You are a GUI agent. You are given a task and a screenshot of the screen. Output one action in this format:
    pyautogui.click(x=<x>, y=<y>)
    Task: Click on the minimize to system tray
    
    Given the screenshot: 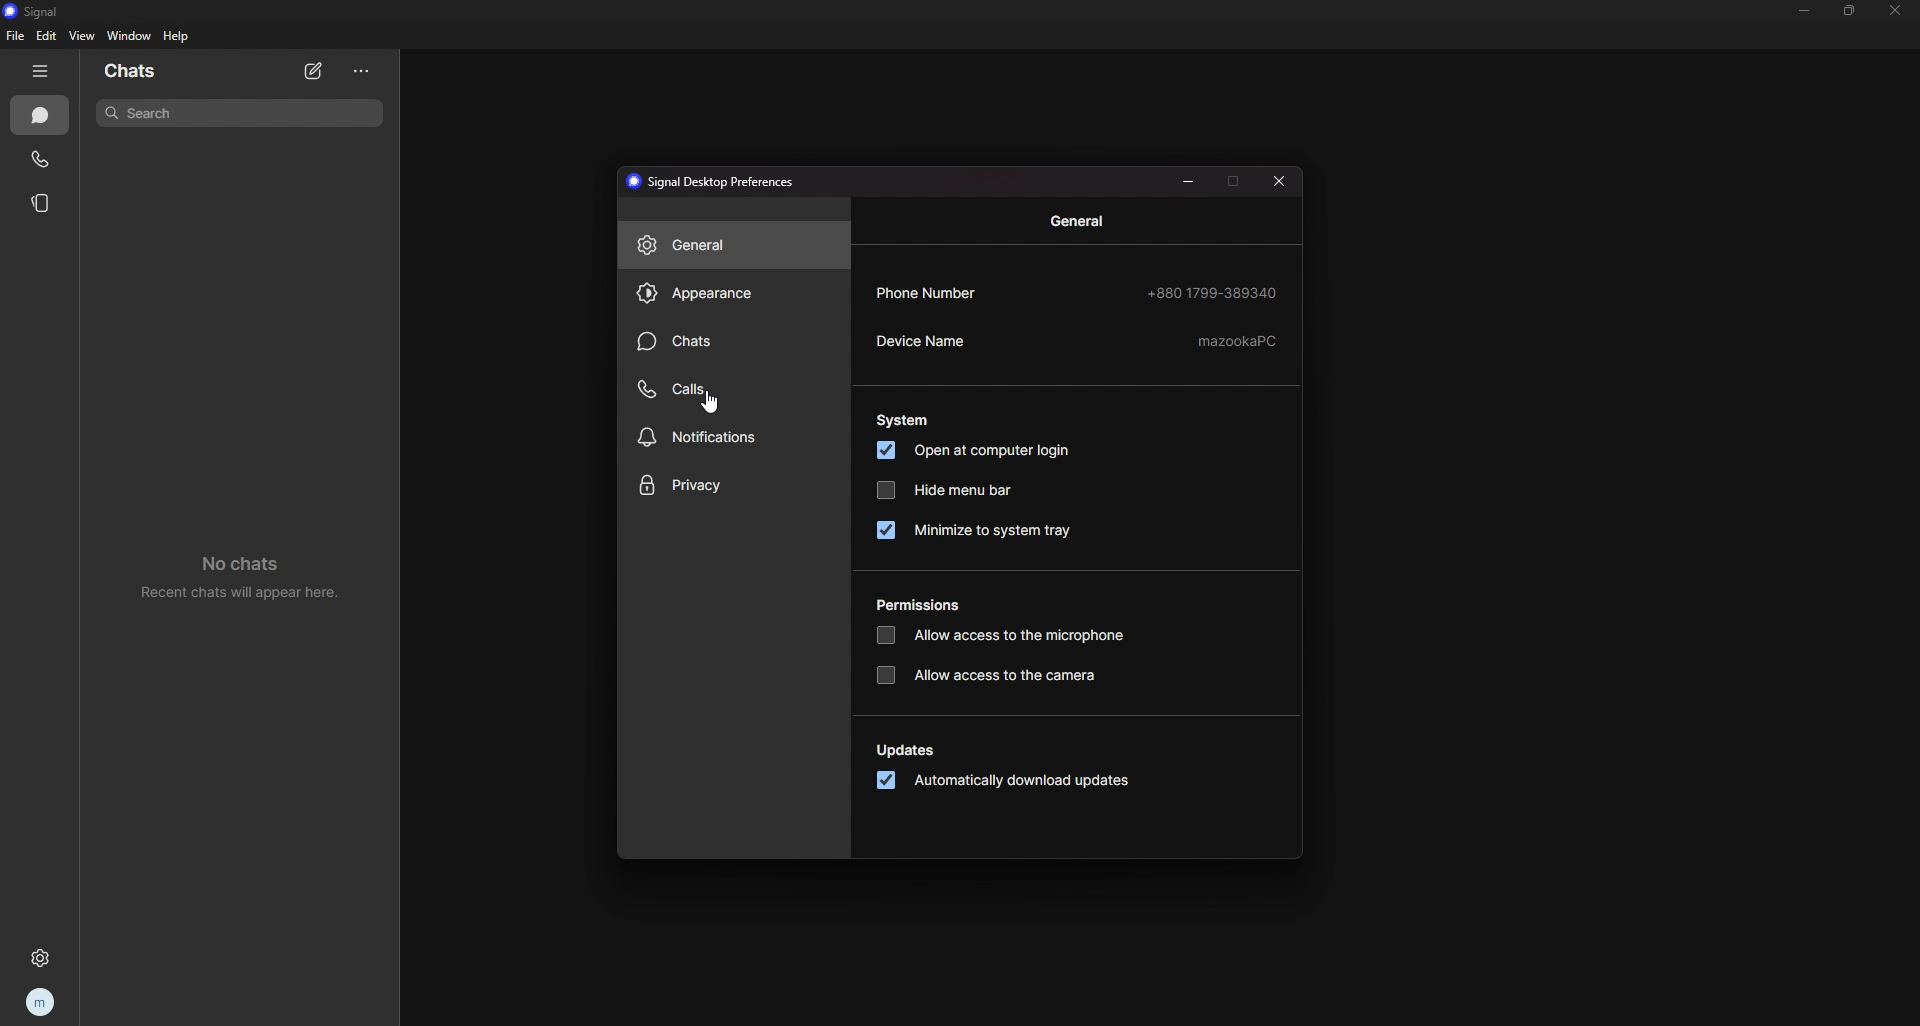 What is the action you would take?
    pyautogui.click(x=973, y=530)
    